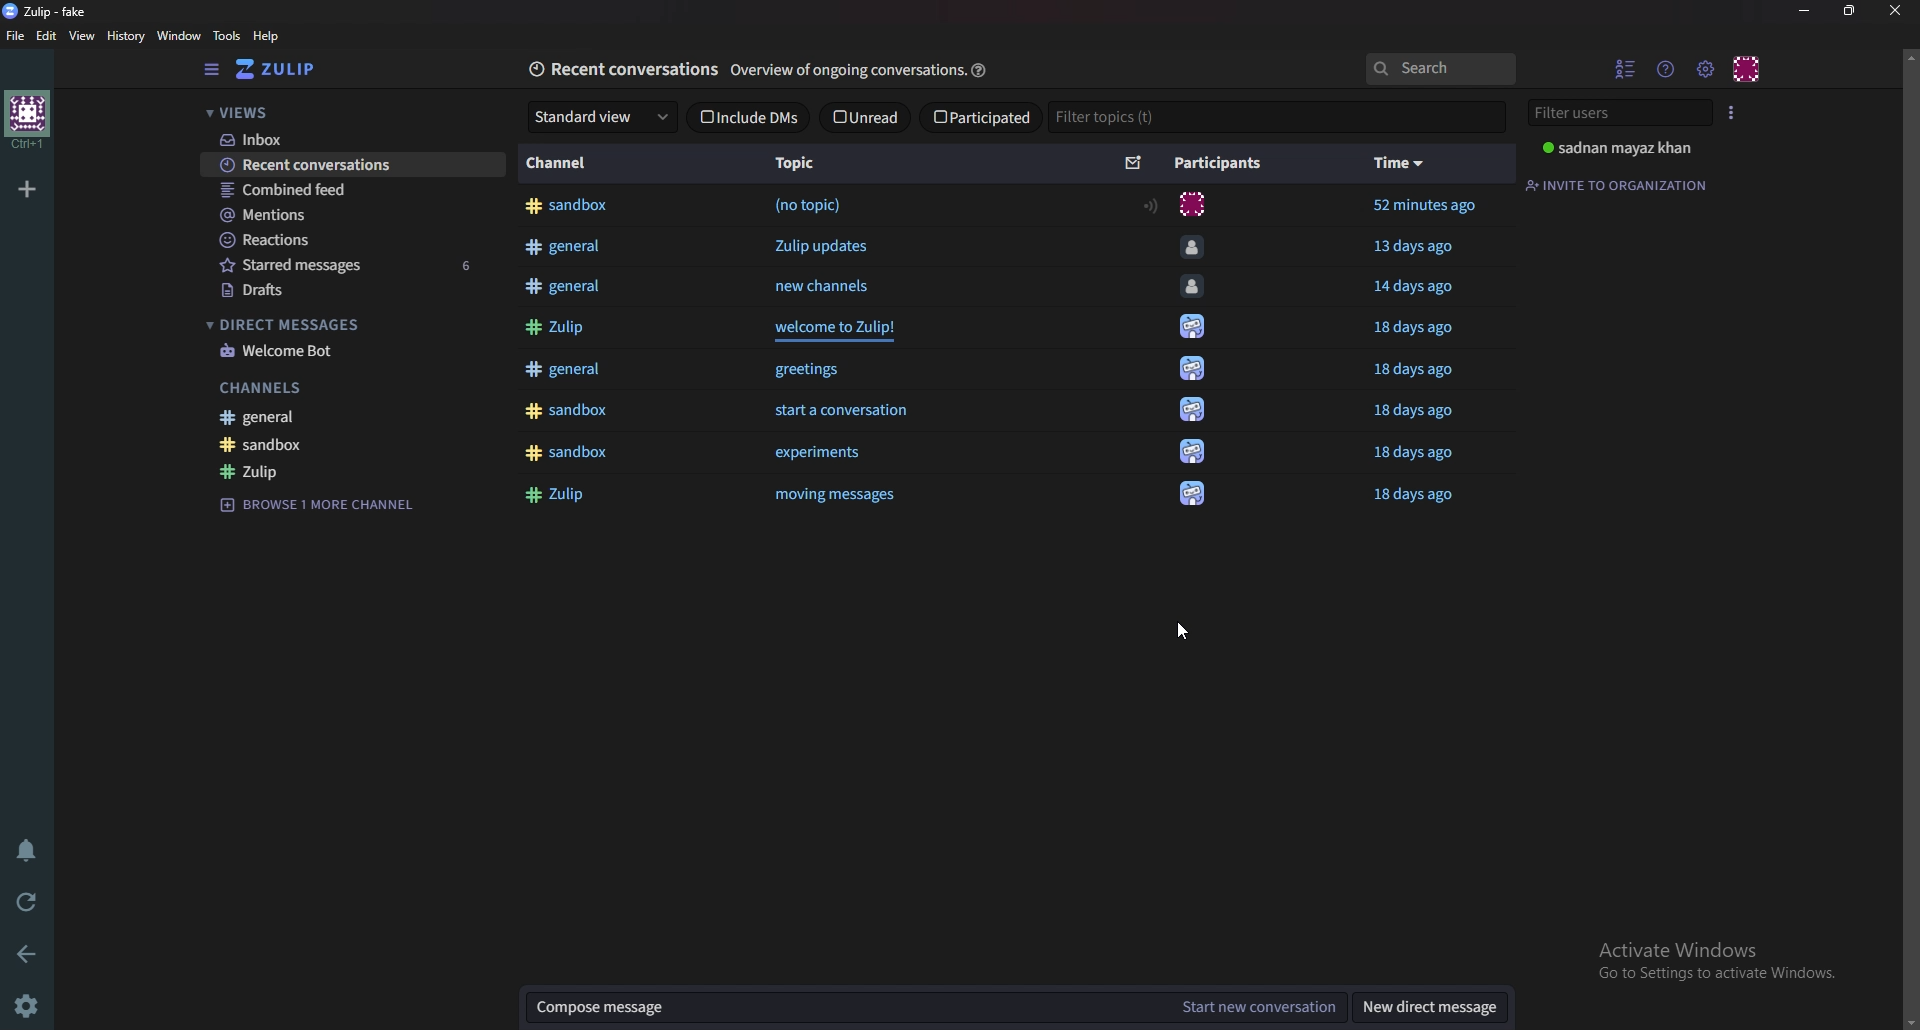 The height and width of the screenshot is (1030, 1920). What do you see at coordinates (1134, 161) in the screenshot?
I see `sort by unread message count` at bounding box center [1134, 161].